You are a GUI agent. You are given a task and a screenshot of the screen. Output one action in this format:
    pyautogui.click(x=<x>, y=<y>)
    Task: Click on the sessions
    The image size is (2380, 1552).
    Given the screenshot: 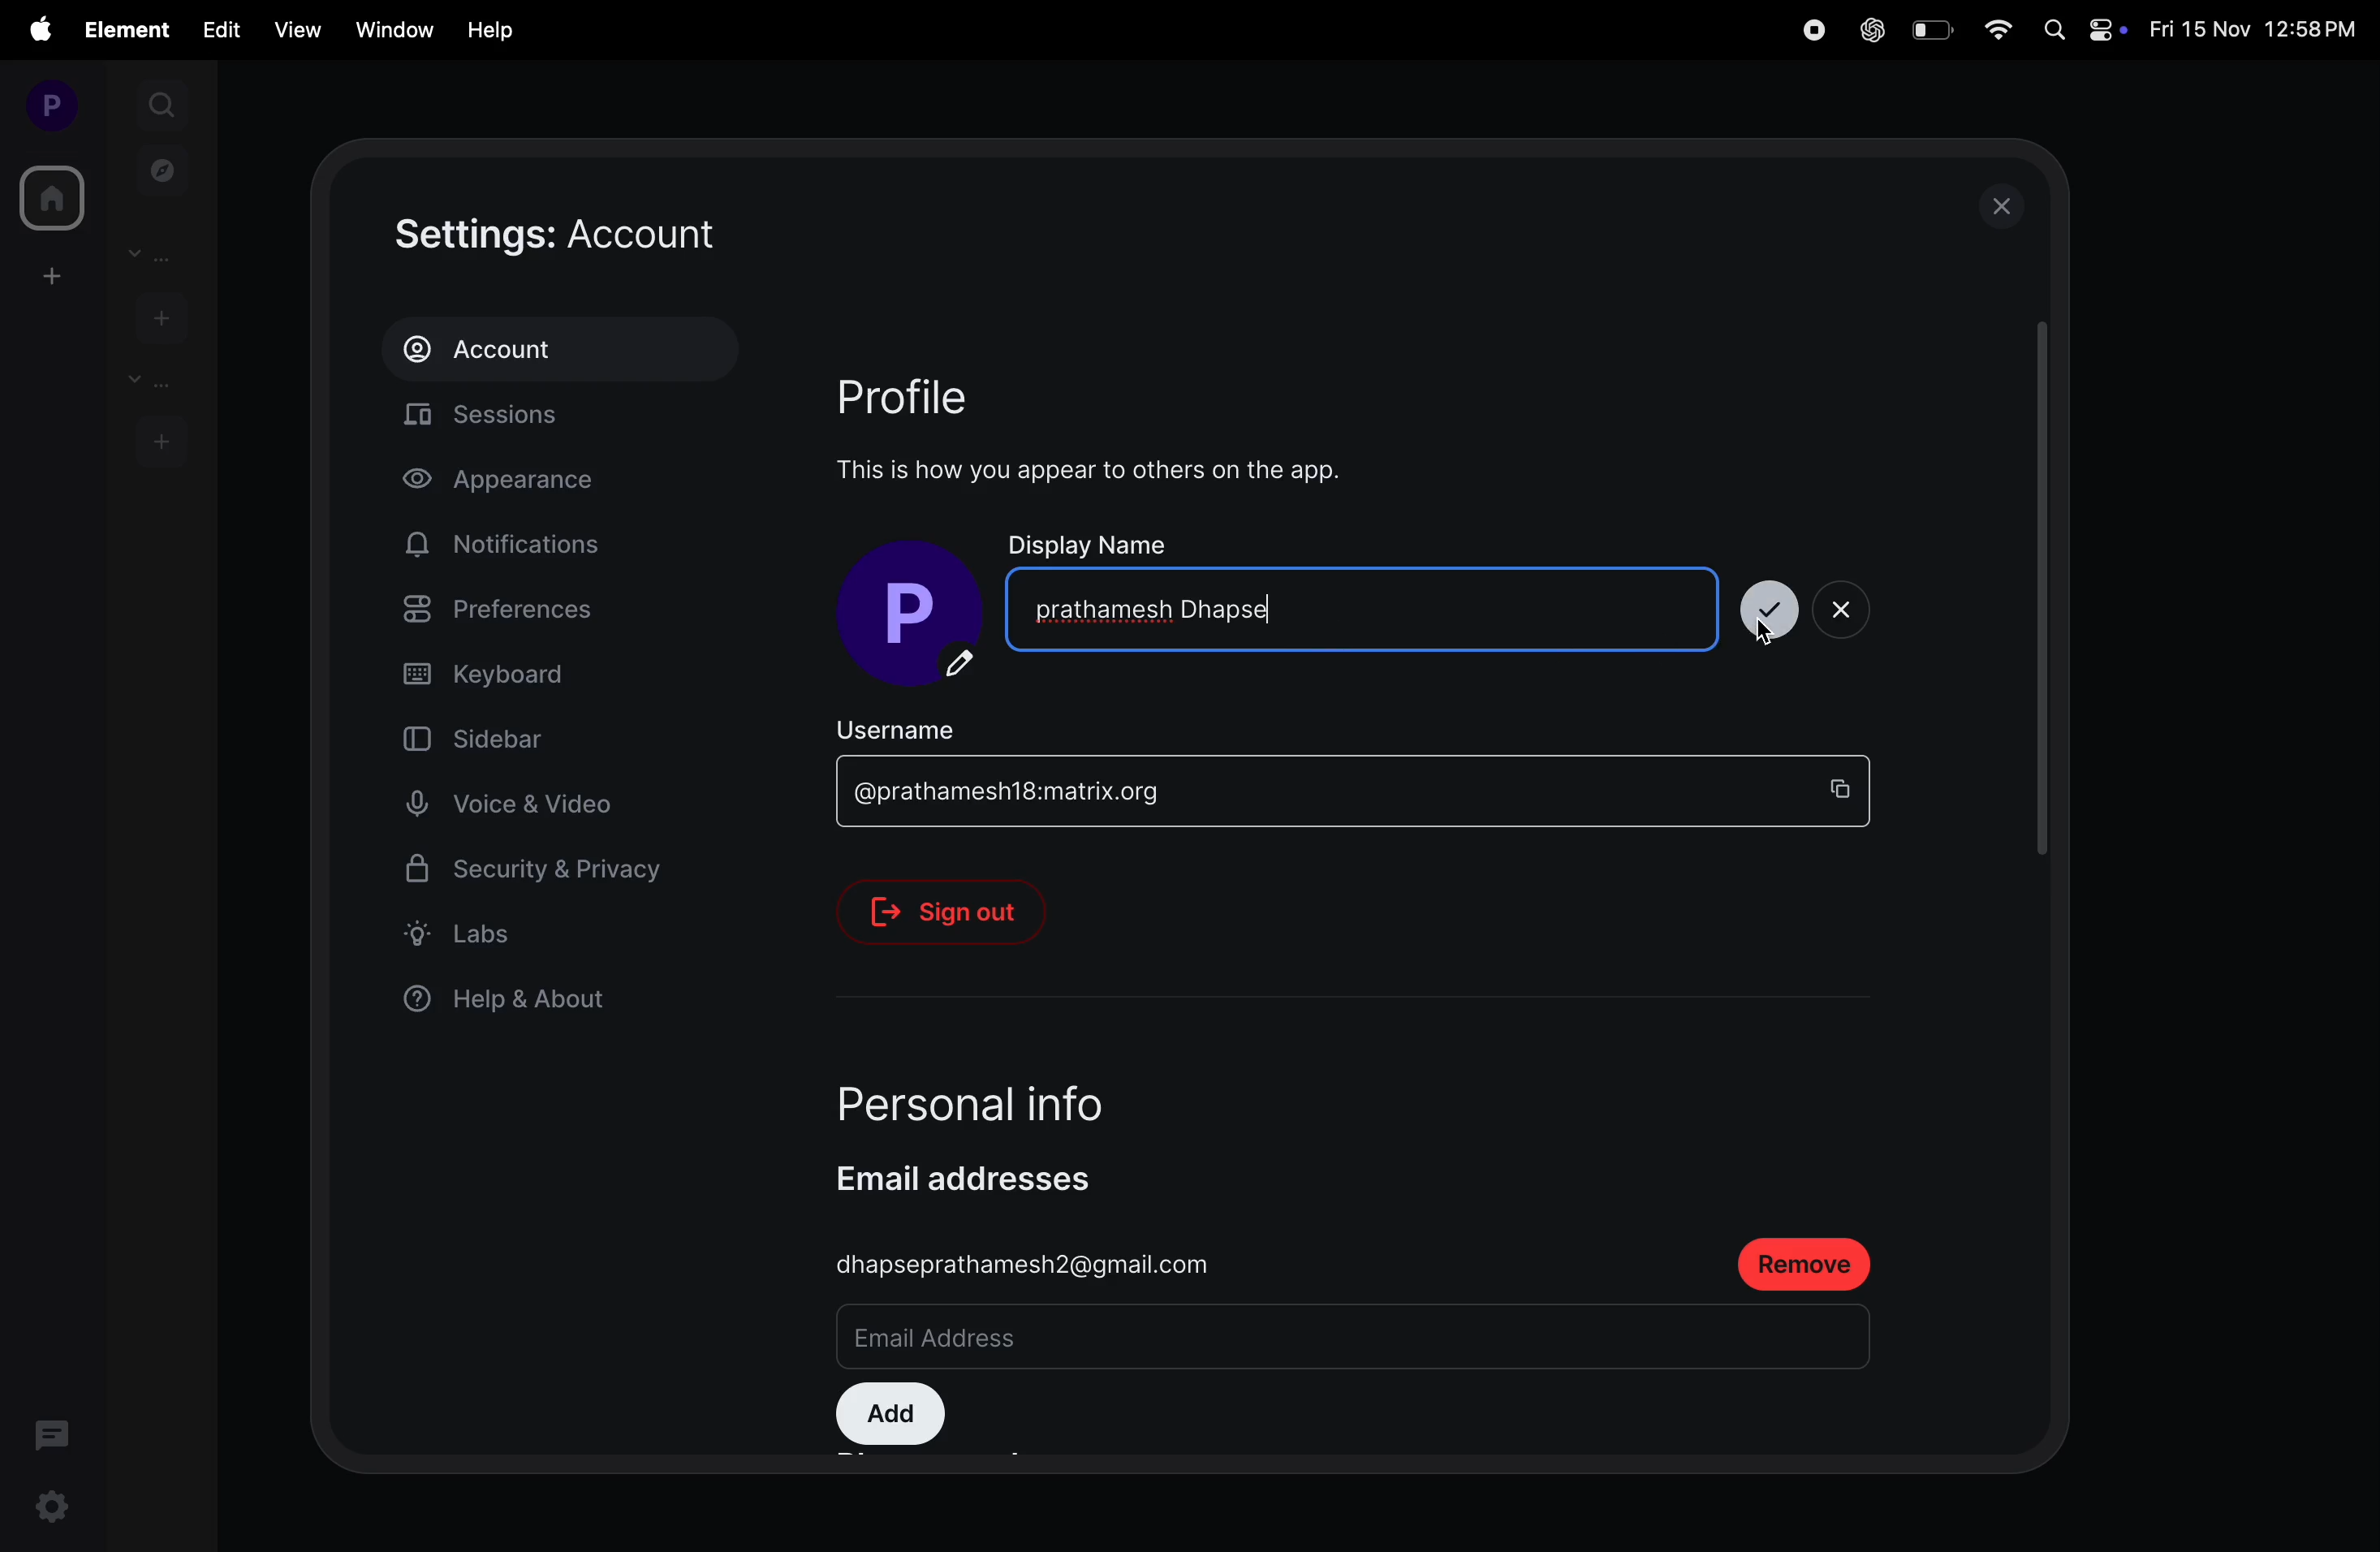 What is the action you would take?
    pyautogui.click(x=570, y=420)
    